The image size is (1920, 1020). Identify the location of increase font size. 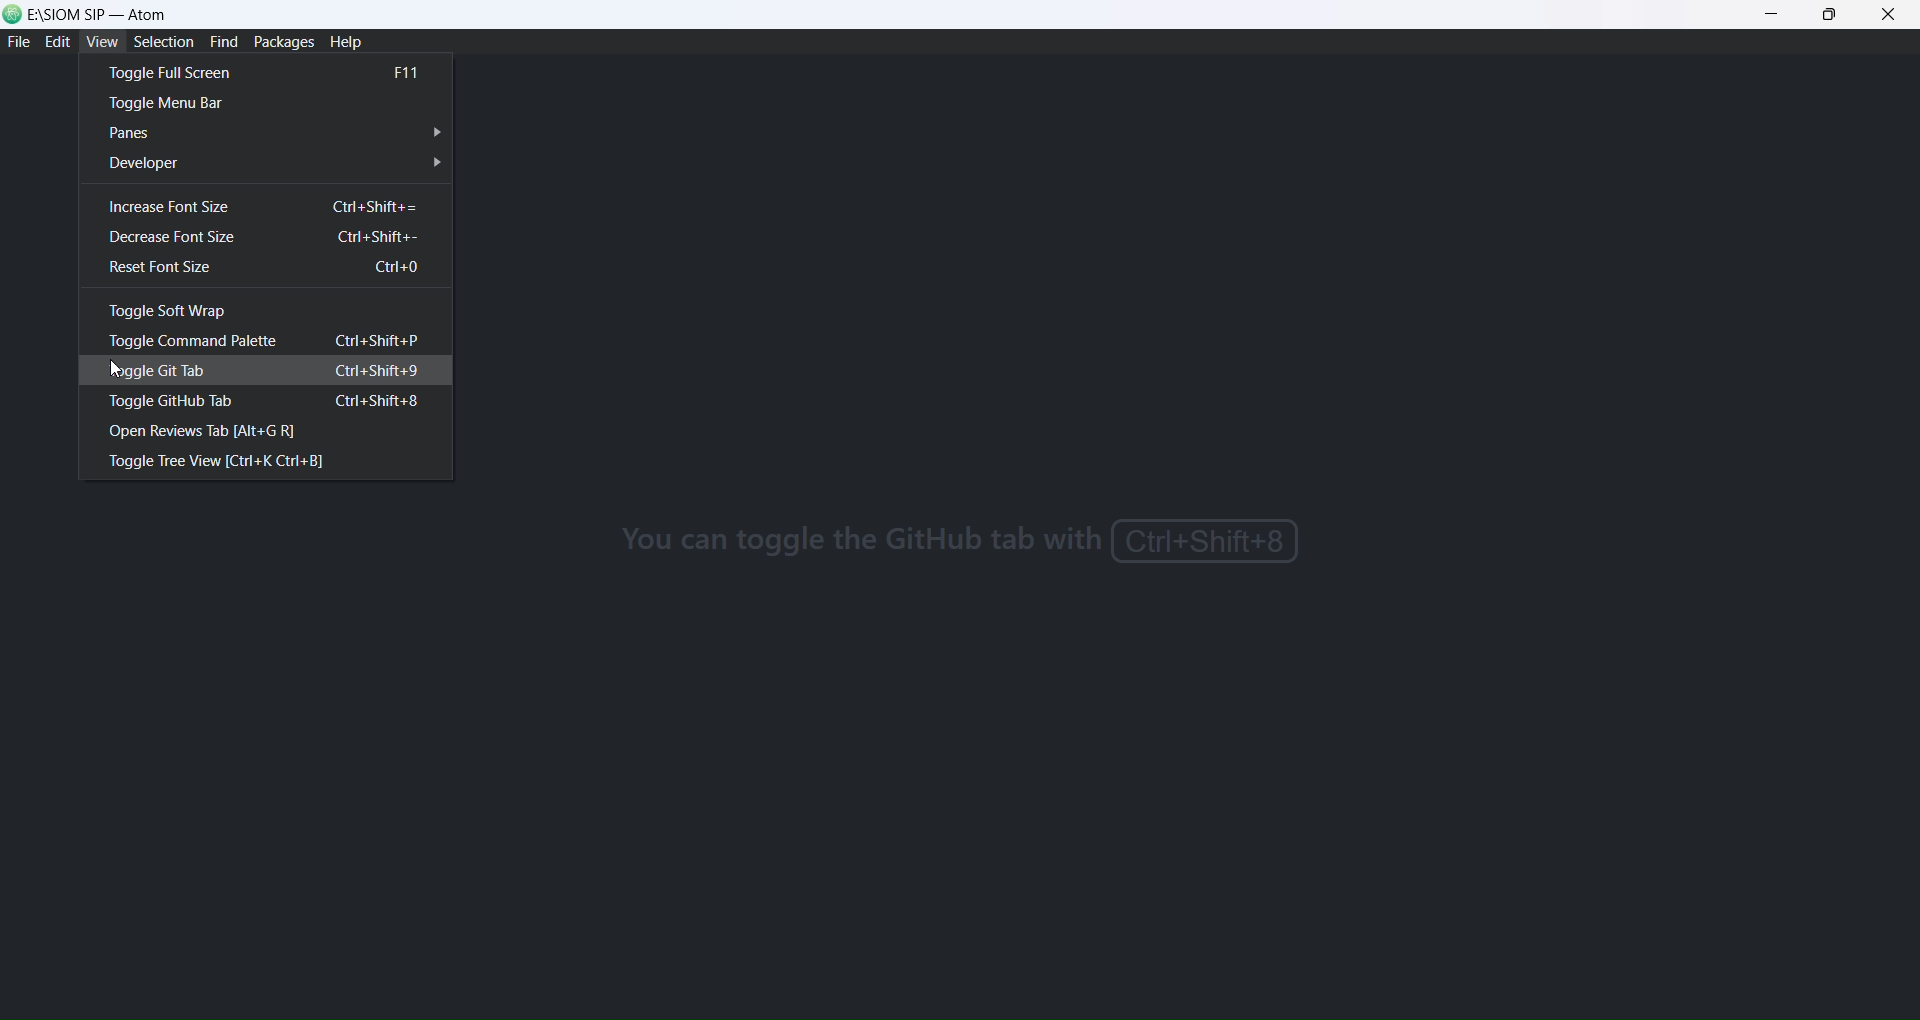
(263, 206).